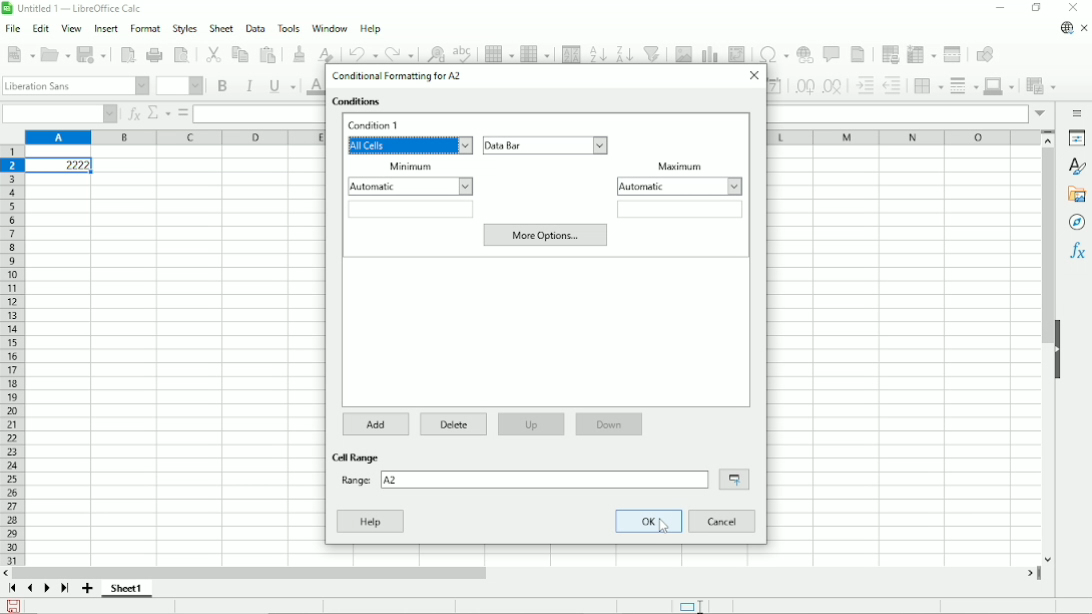 This screenshot has height=614, width=1092. What do you see at coordinates (926, 86) in the screenshot?
I see `Borders` at bounding box center [926, 86].